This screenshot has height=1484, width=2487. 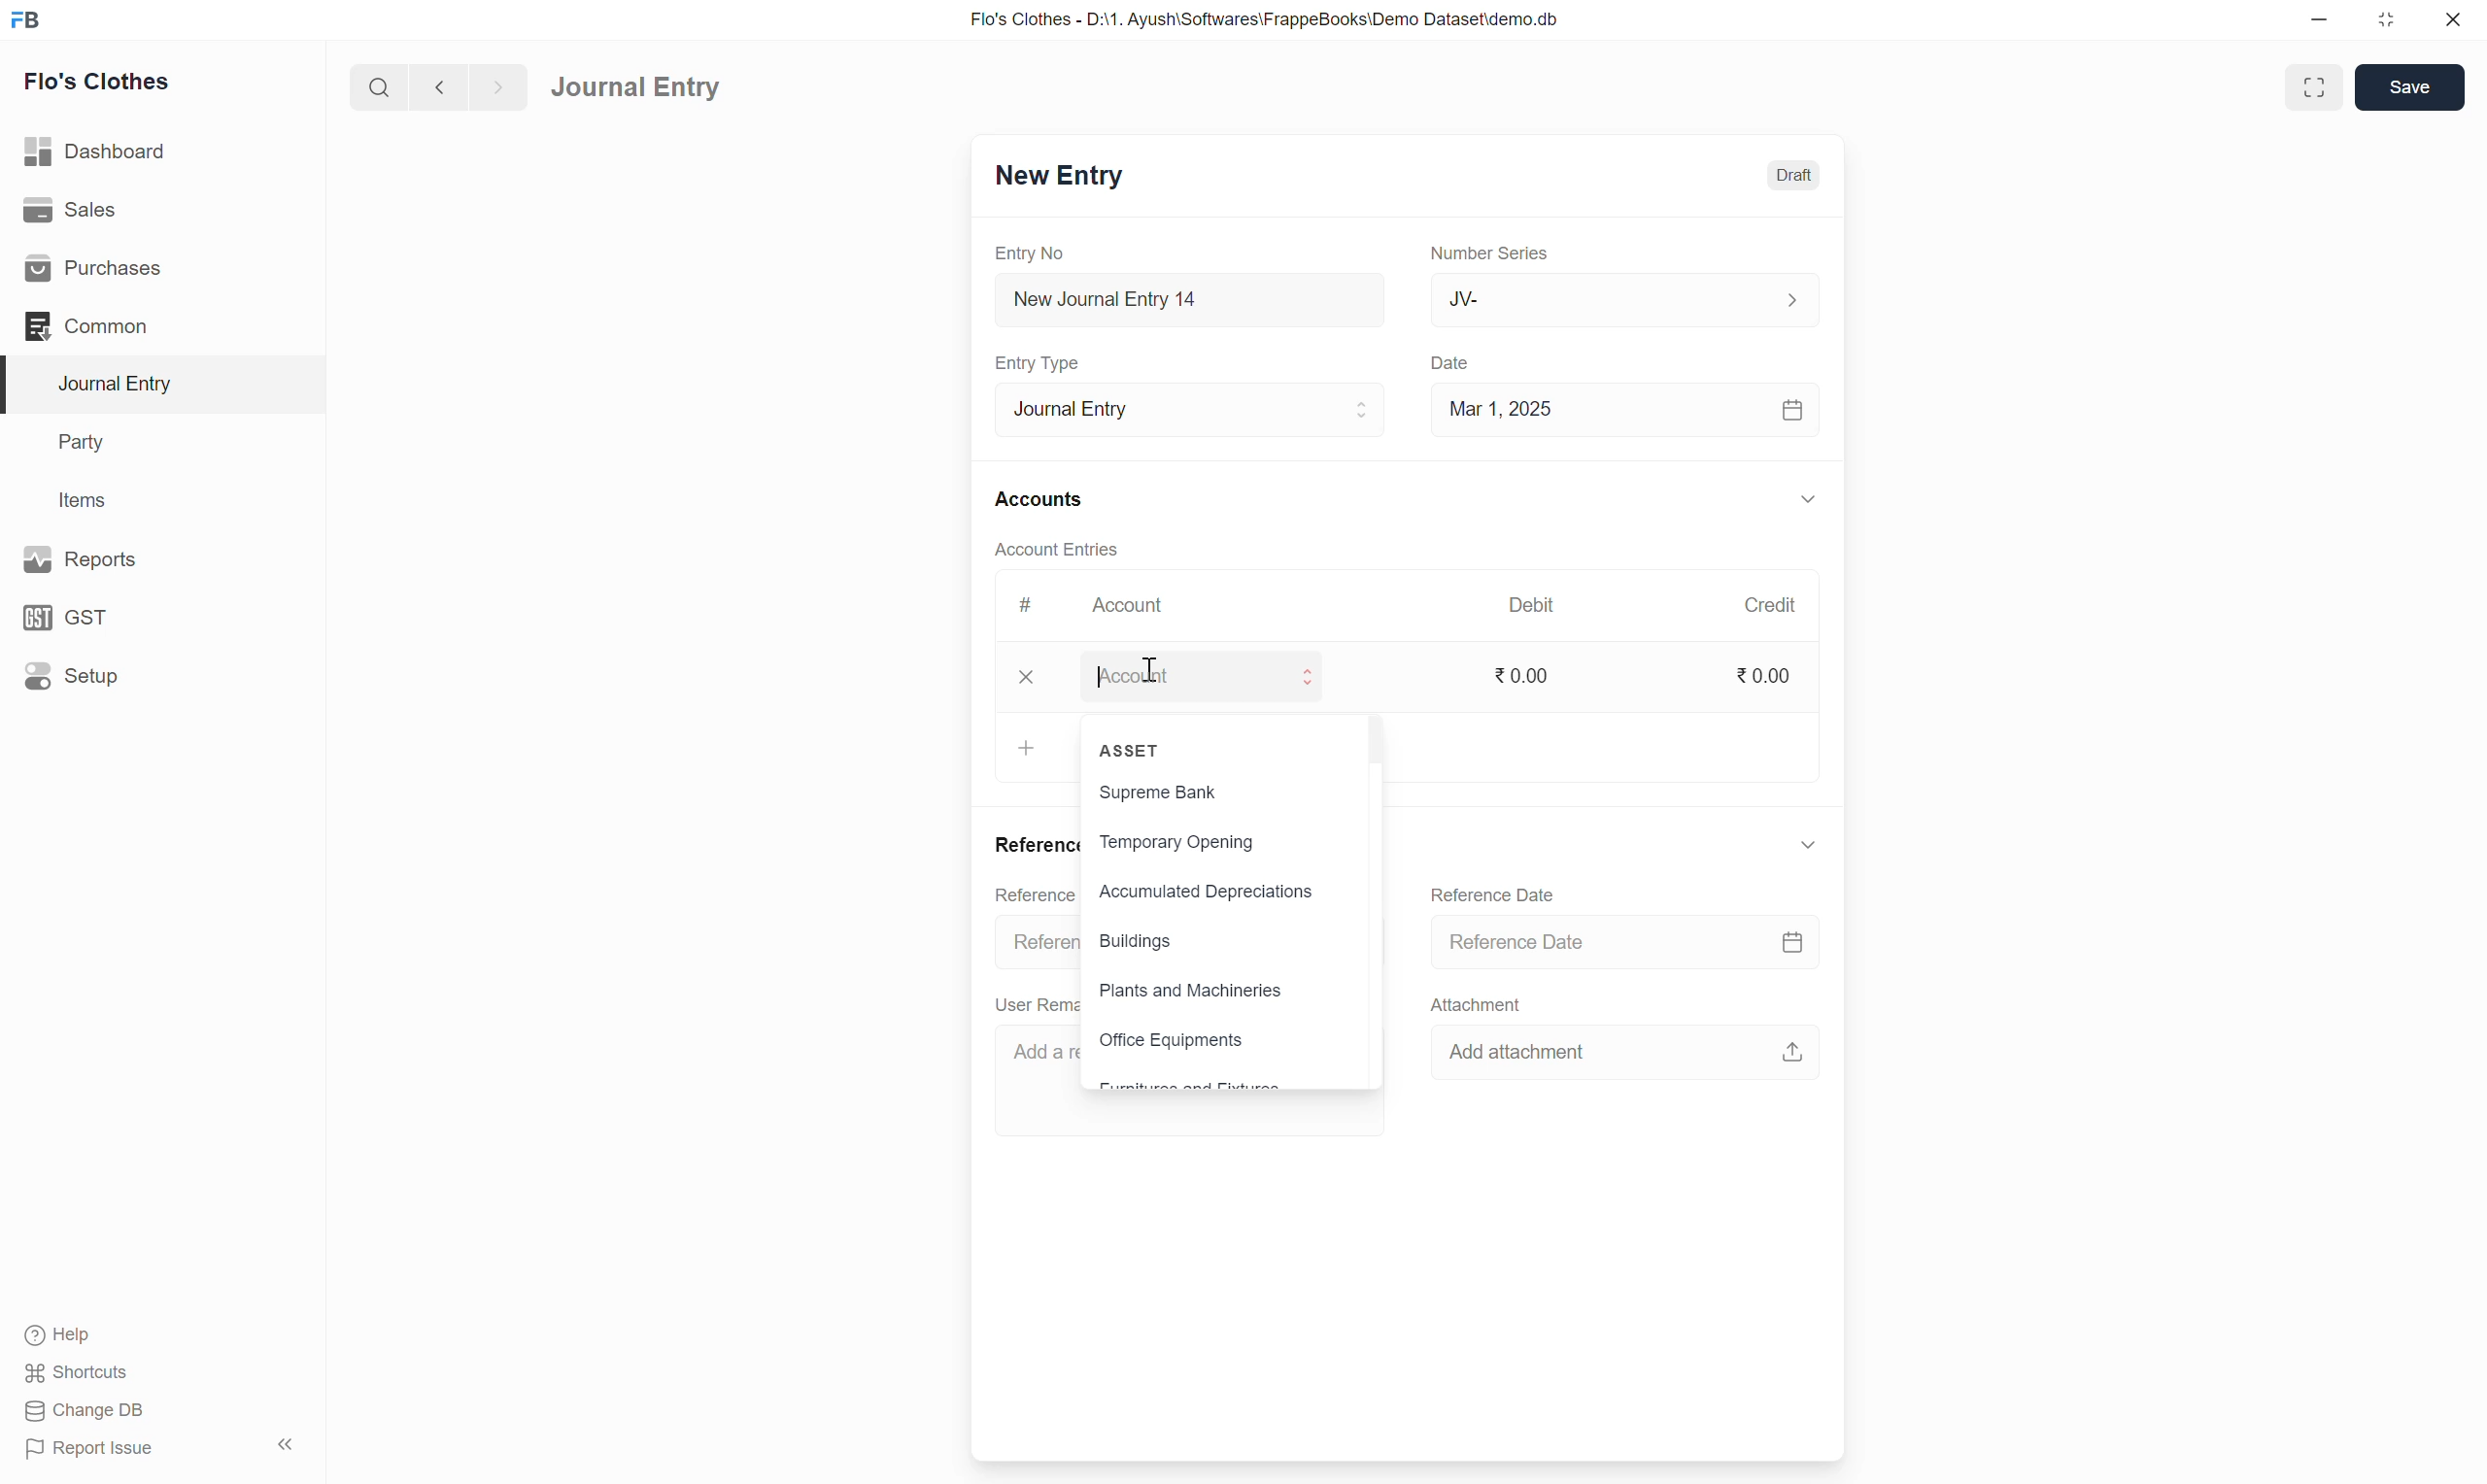 I want to click on New Entry, so click(x=1059, y=173).